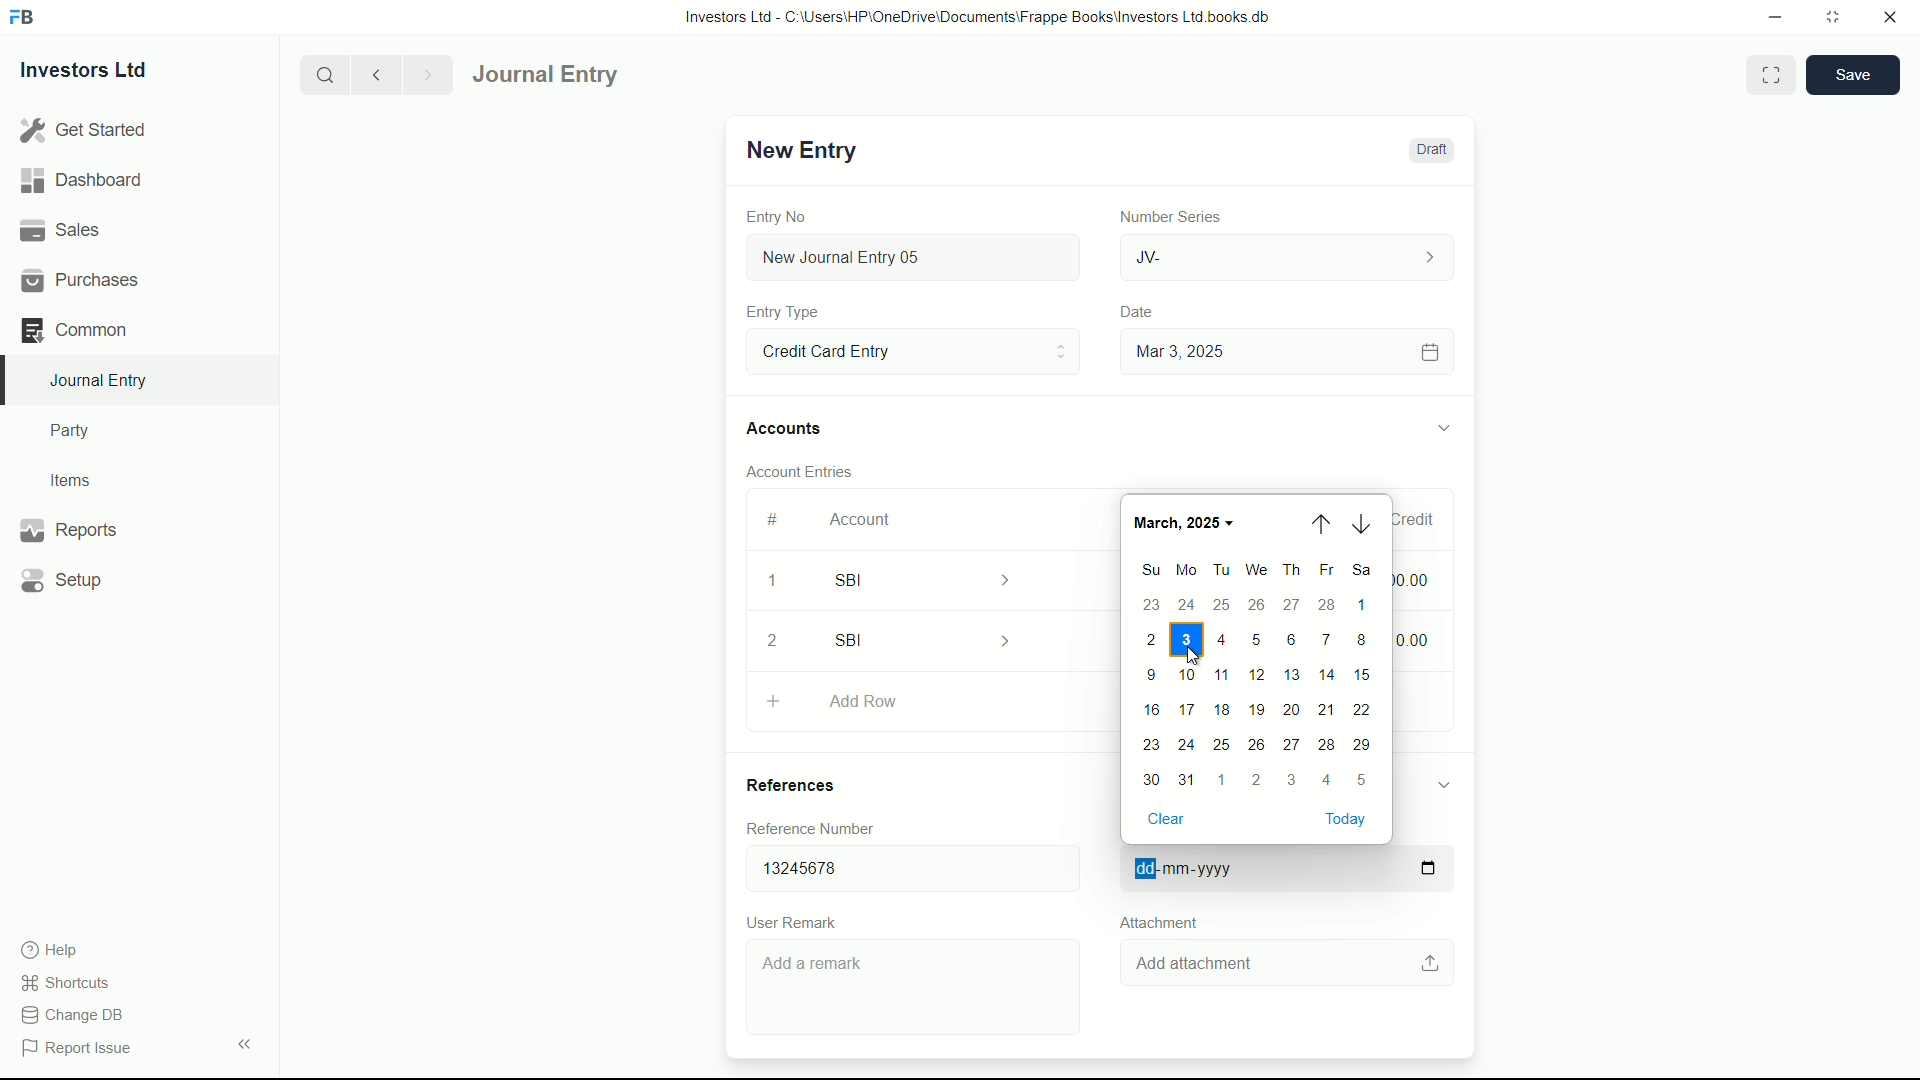  I want to click on next month, so click(1362, 524).